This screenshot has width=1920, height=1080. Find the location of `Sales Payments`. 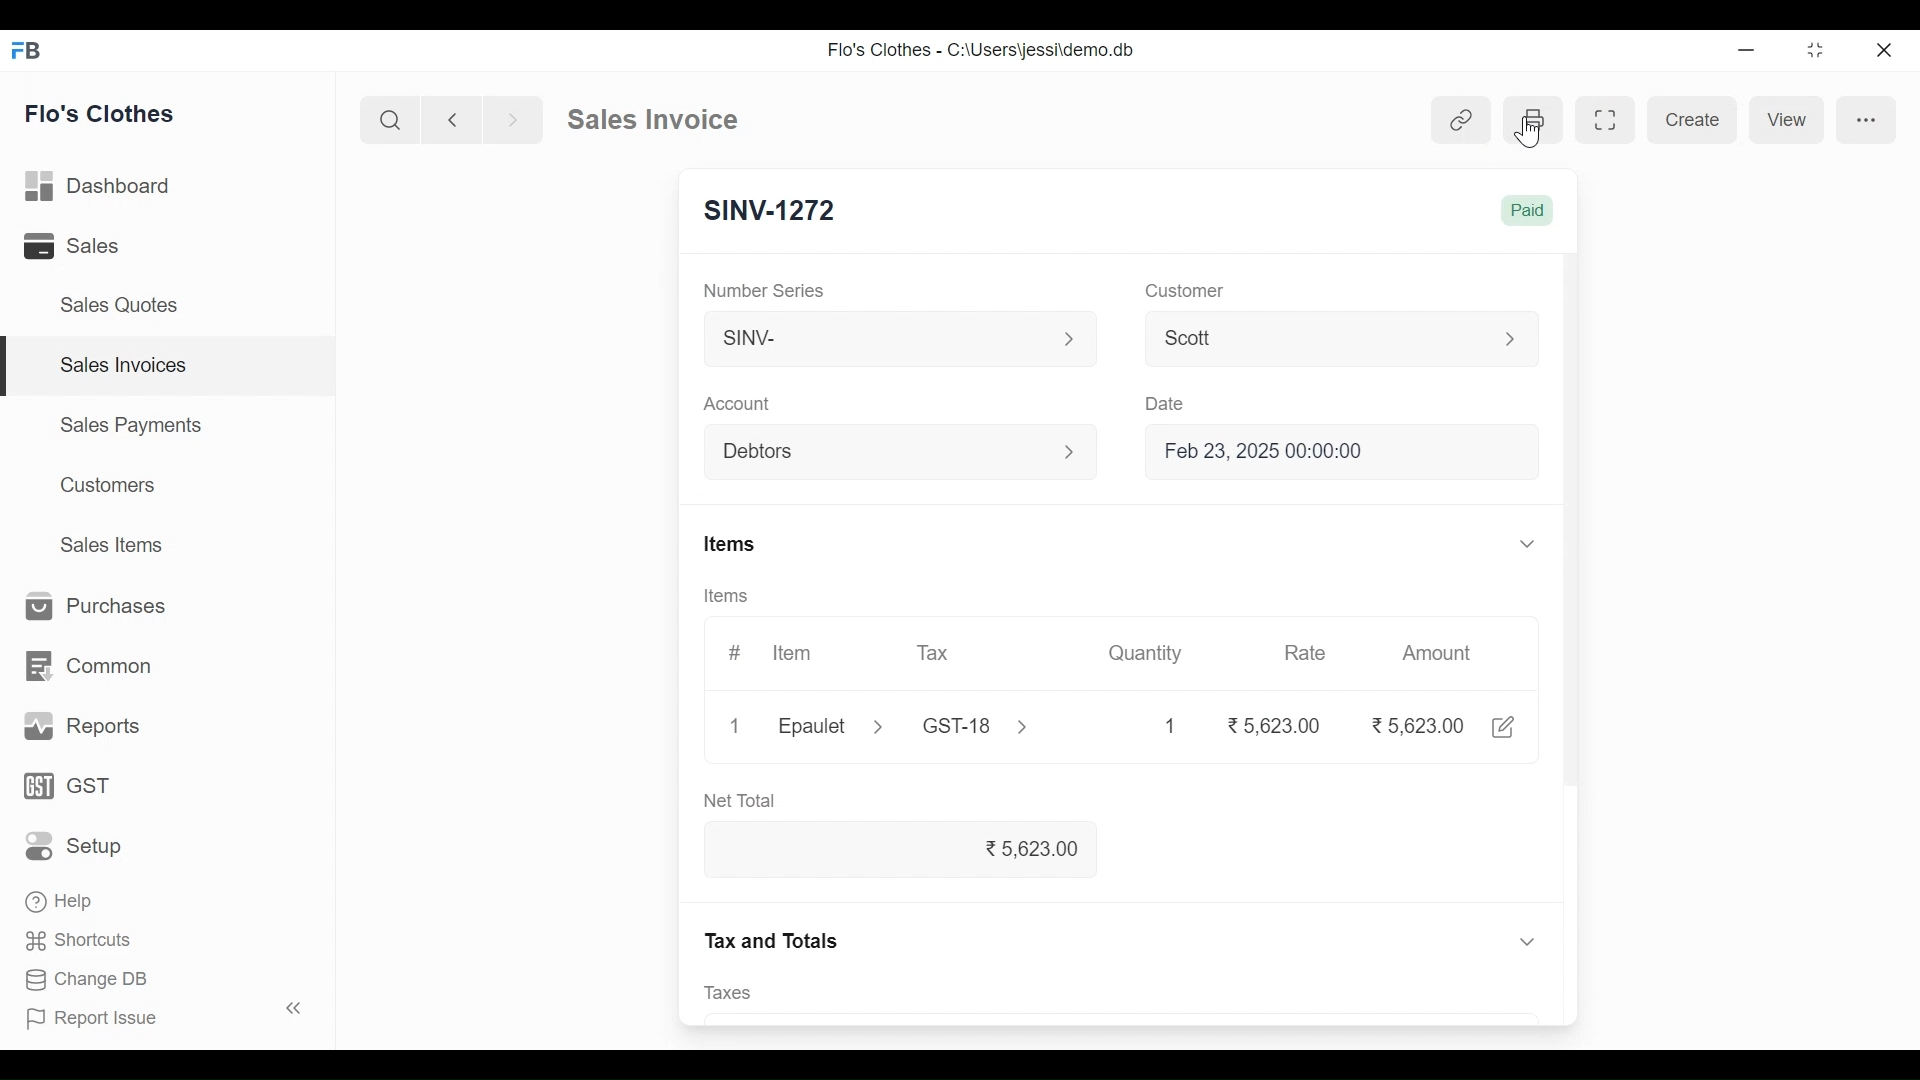

Sales Payments is located at coordinates (133, 424).